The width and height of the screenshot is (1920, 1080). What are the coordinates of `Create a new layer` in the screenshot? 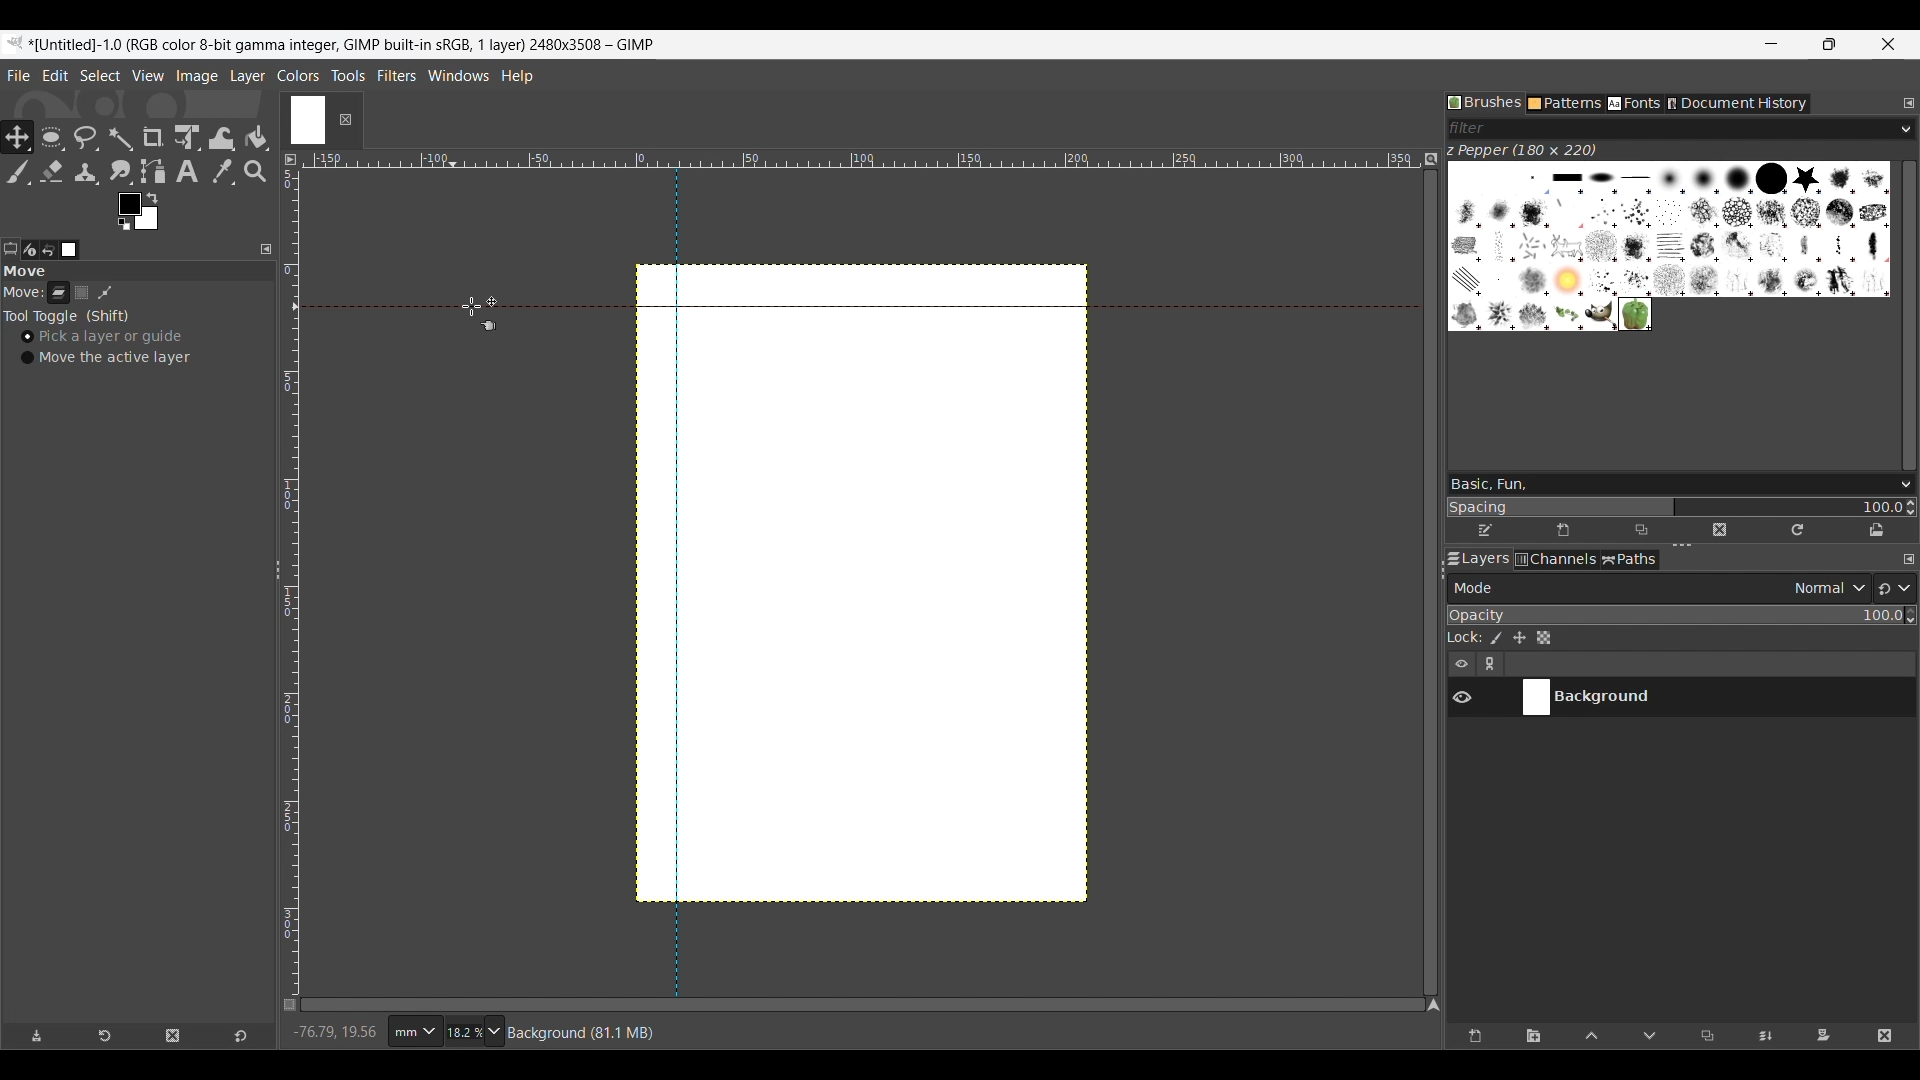 It's located at (1474, 1037).